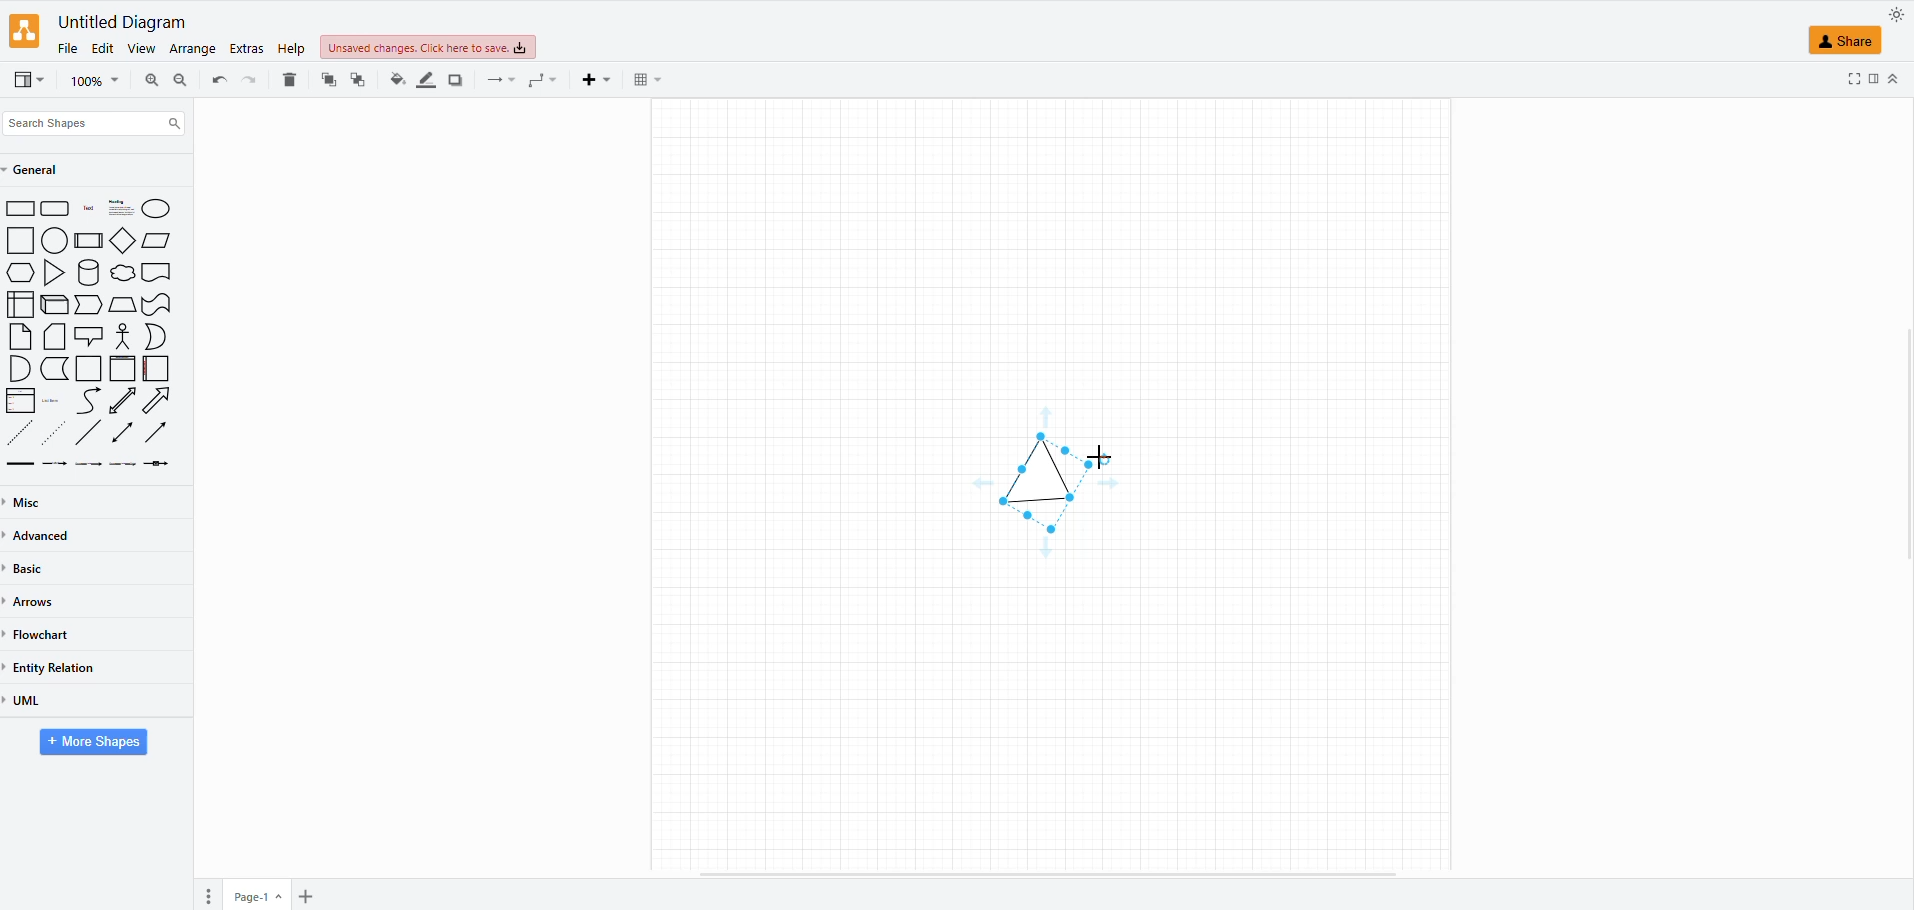 Image resolution: width=1914 pixels, height=910 pixels. Describe the element at coordinates (57, 273) in the screenshot. I see `Triangle` at that location.